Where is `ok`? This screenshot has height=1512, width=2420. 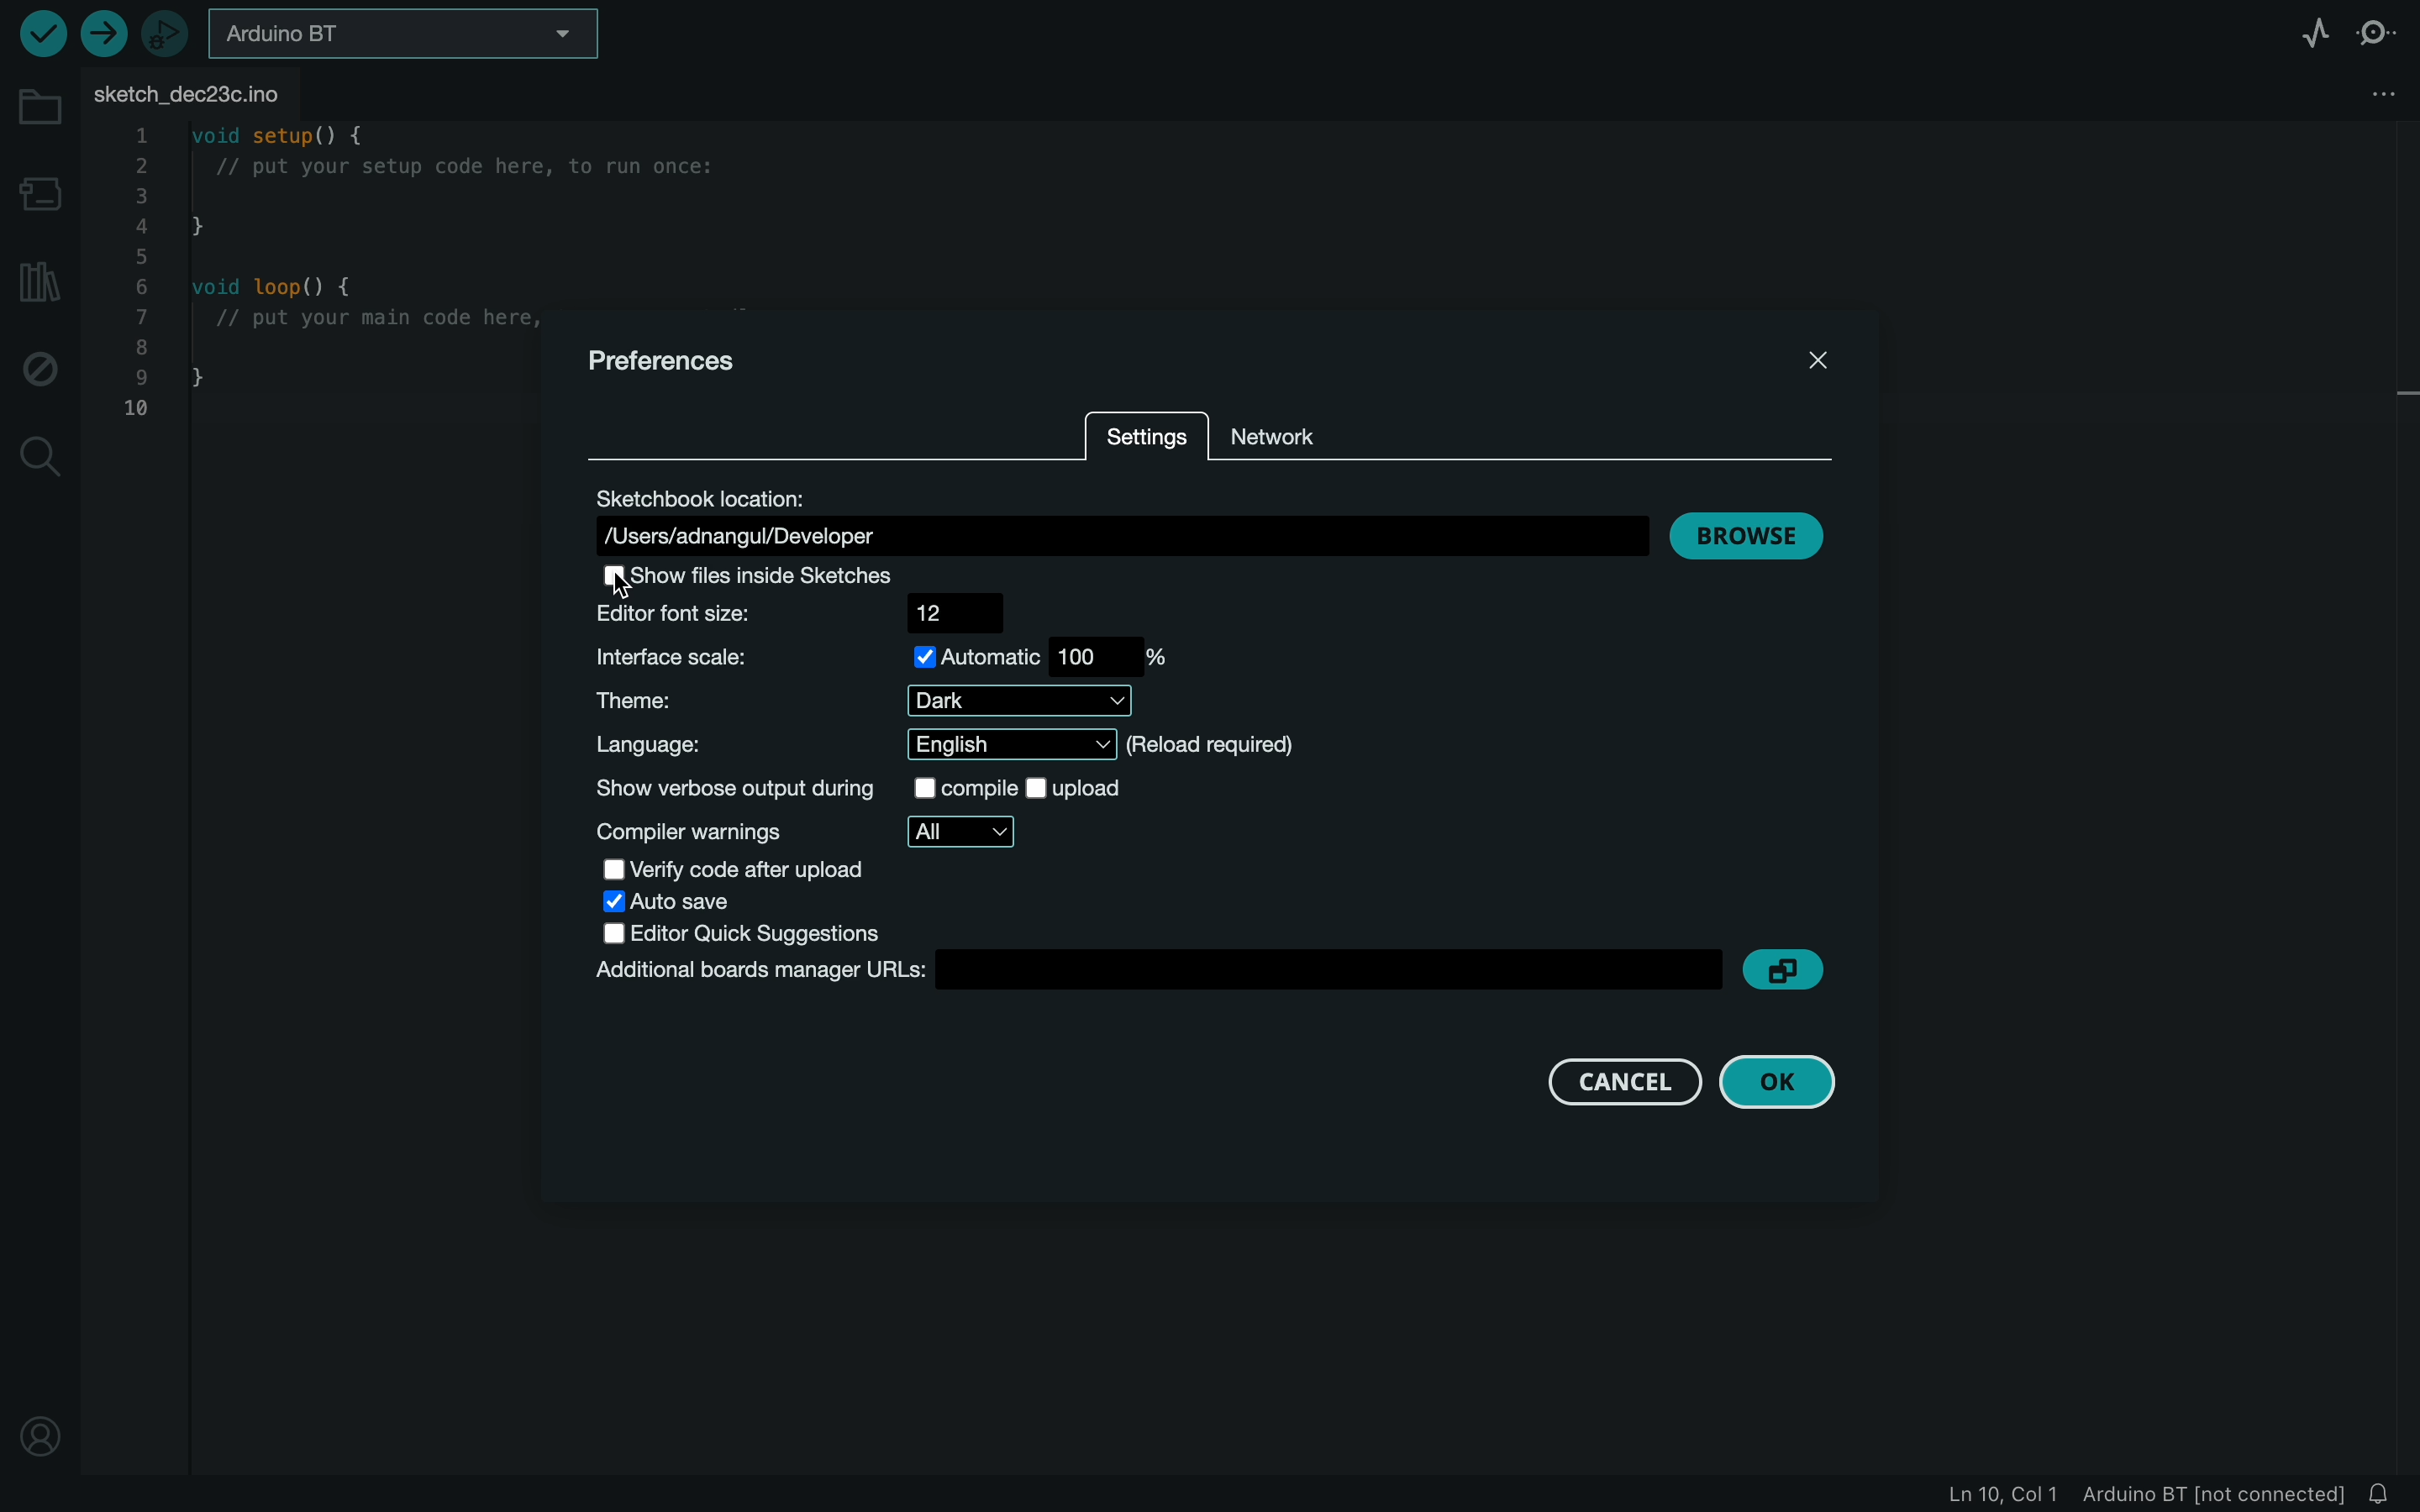 ok is located at coordinates (1793, 1080).